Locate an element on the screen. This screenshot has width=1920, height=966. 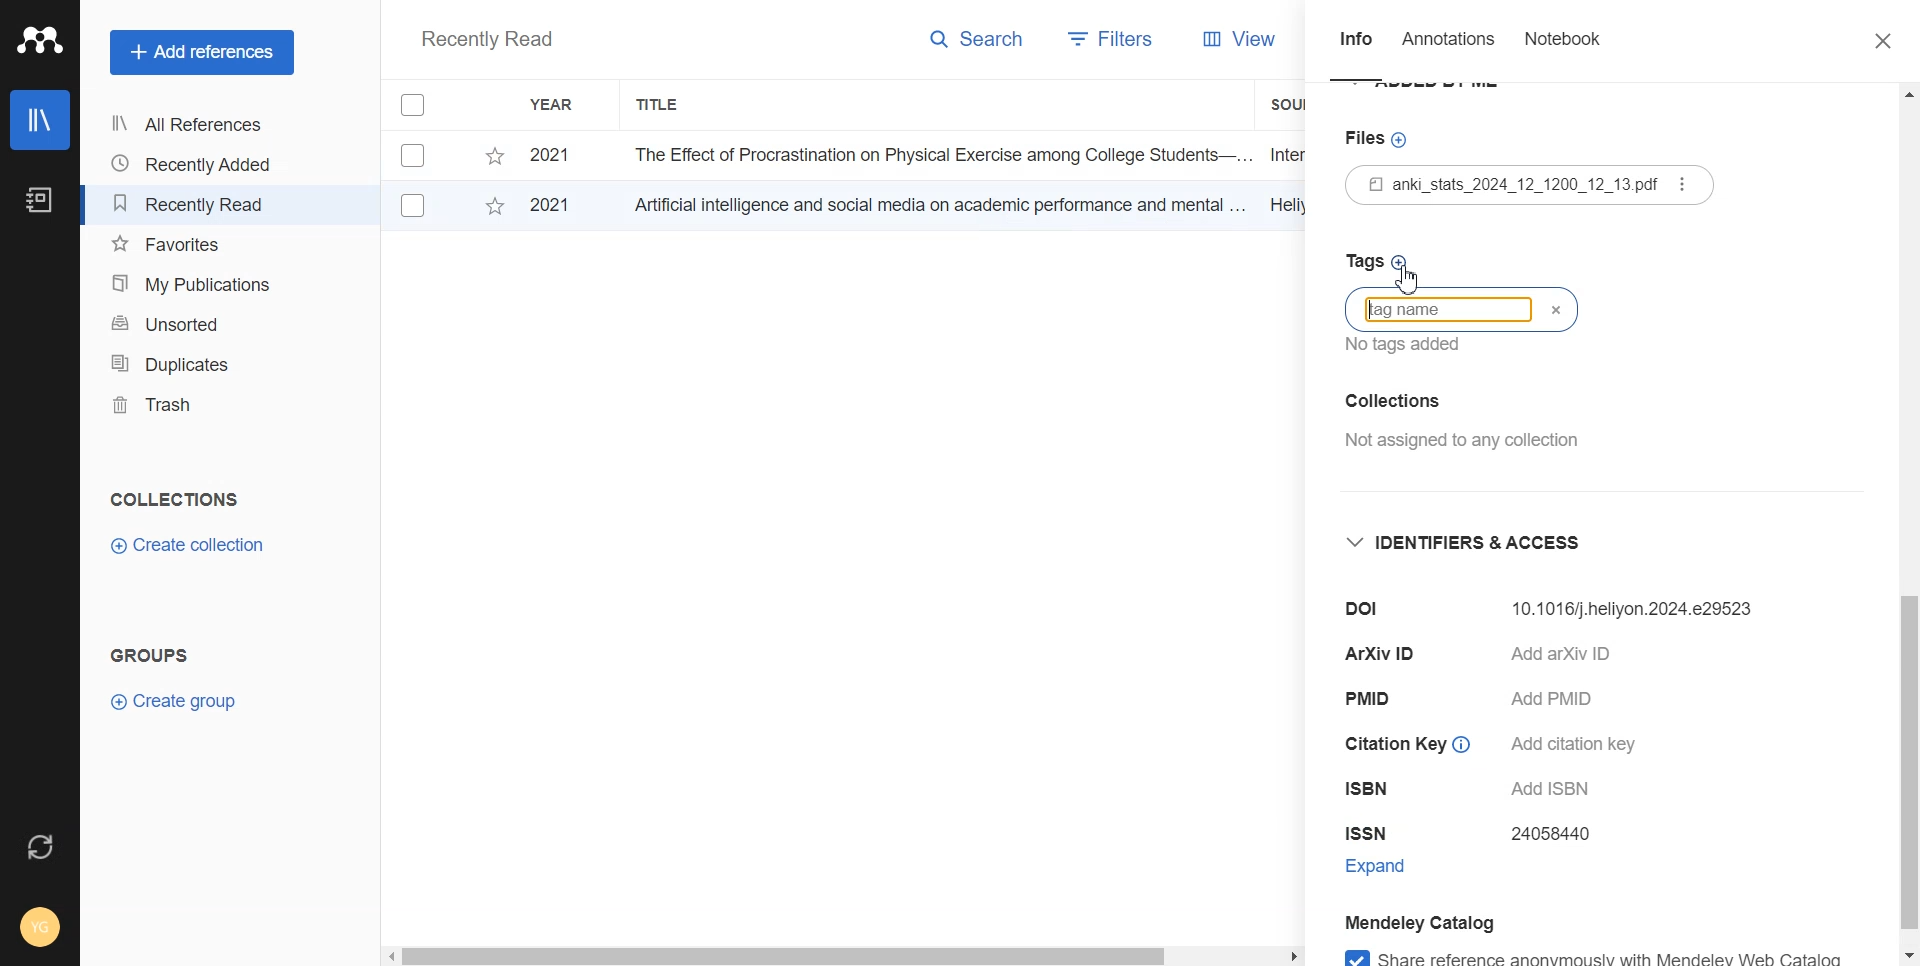
PMID Add PMID is located at coordinates (1483, 702).